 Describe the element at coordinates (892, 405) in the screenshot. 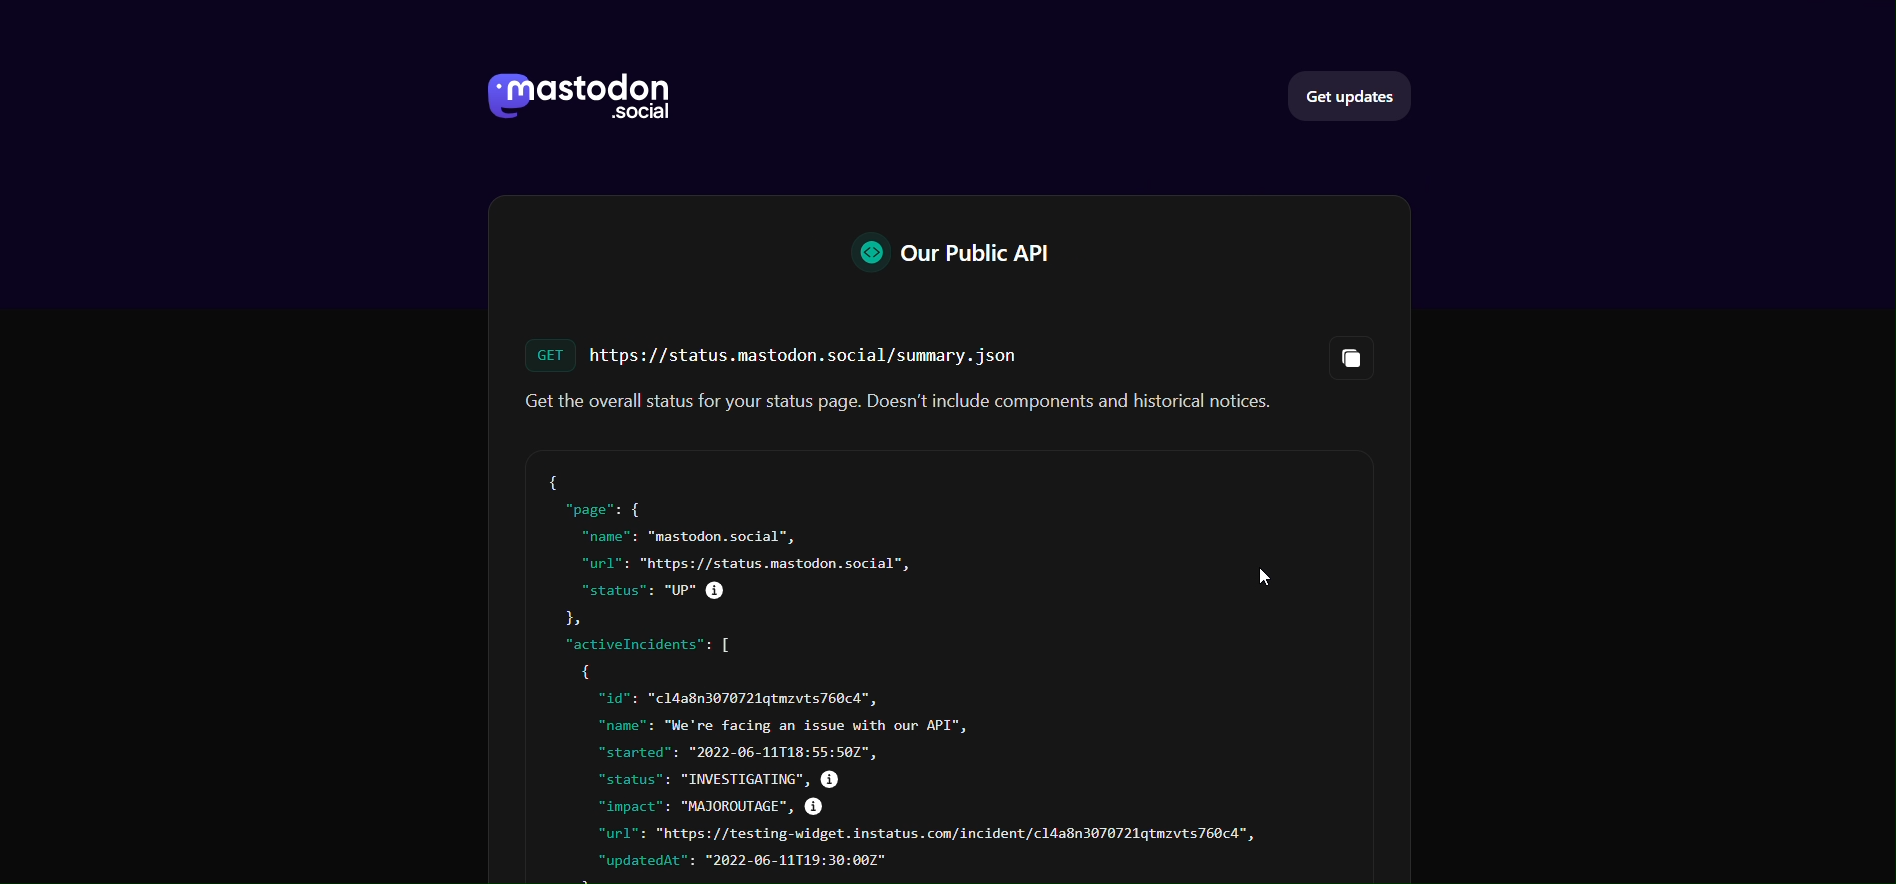

I see `status Text` at that location.